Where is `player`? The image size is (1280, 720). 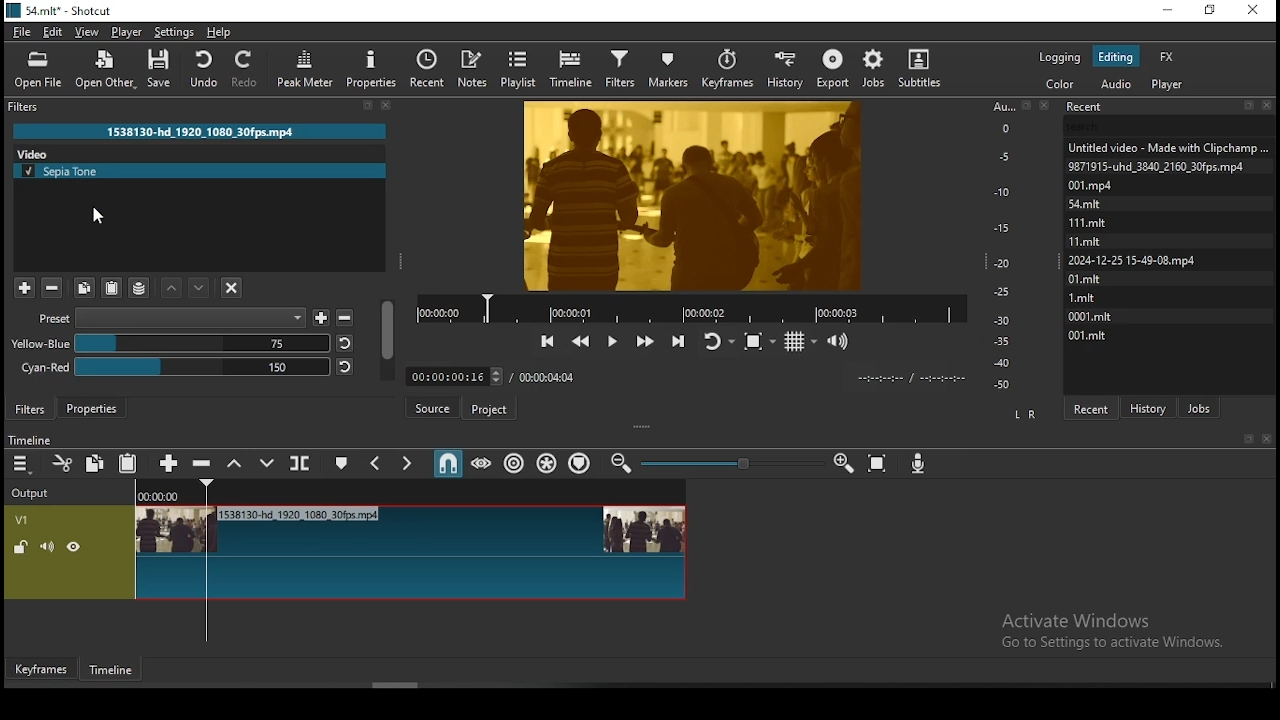
player is located at coordinates (1167, 85).